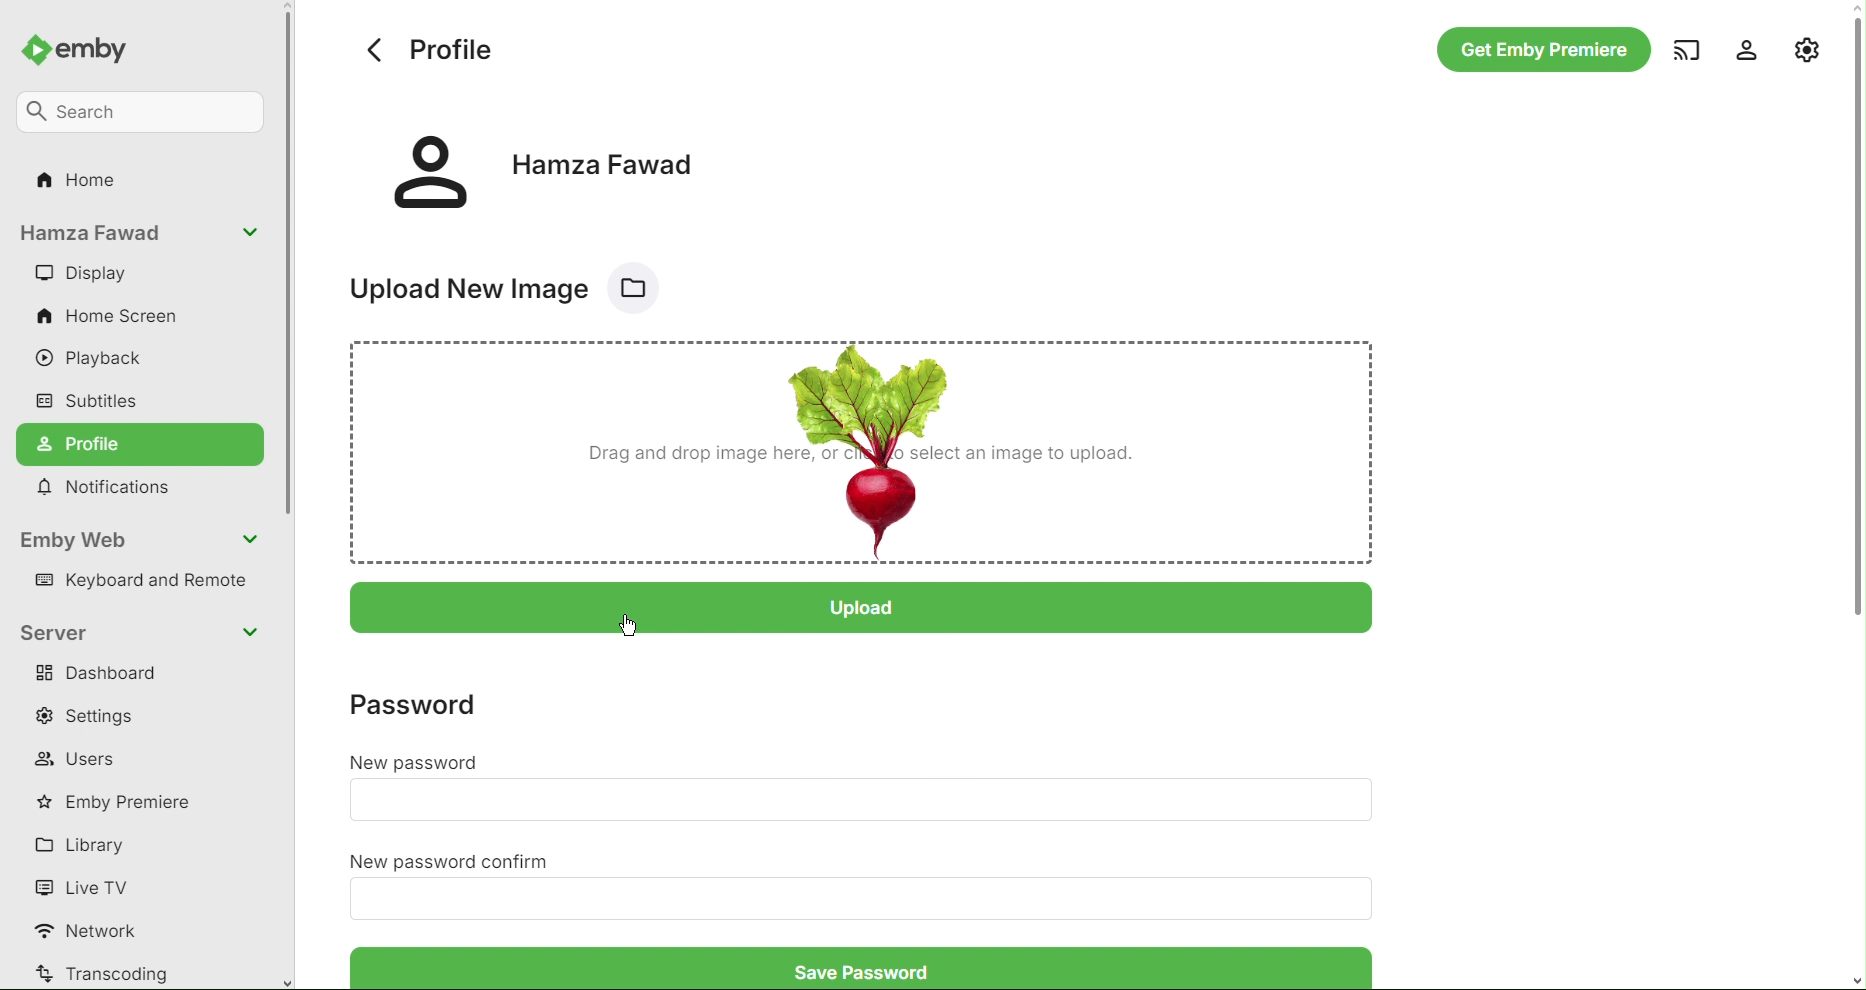 This screenshot has height=990, width=1866. What do you see at coordinates (122, 801) in the screenshot?
I see `Emby Premiere` at bounding box center [122, 801].